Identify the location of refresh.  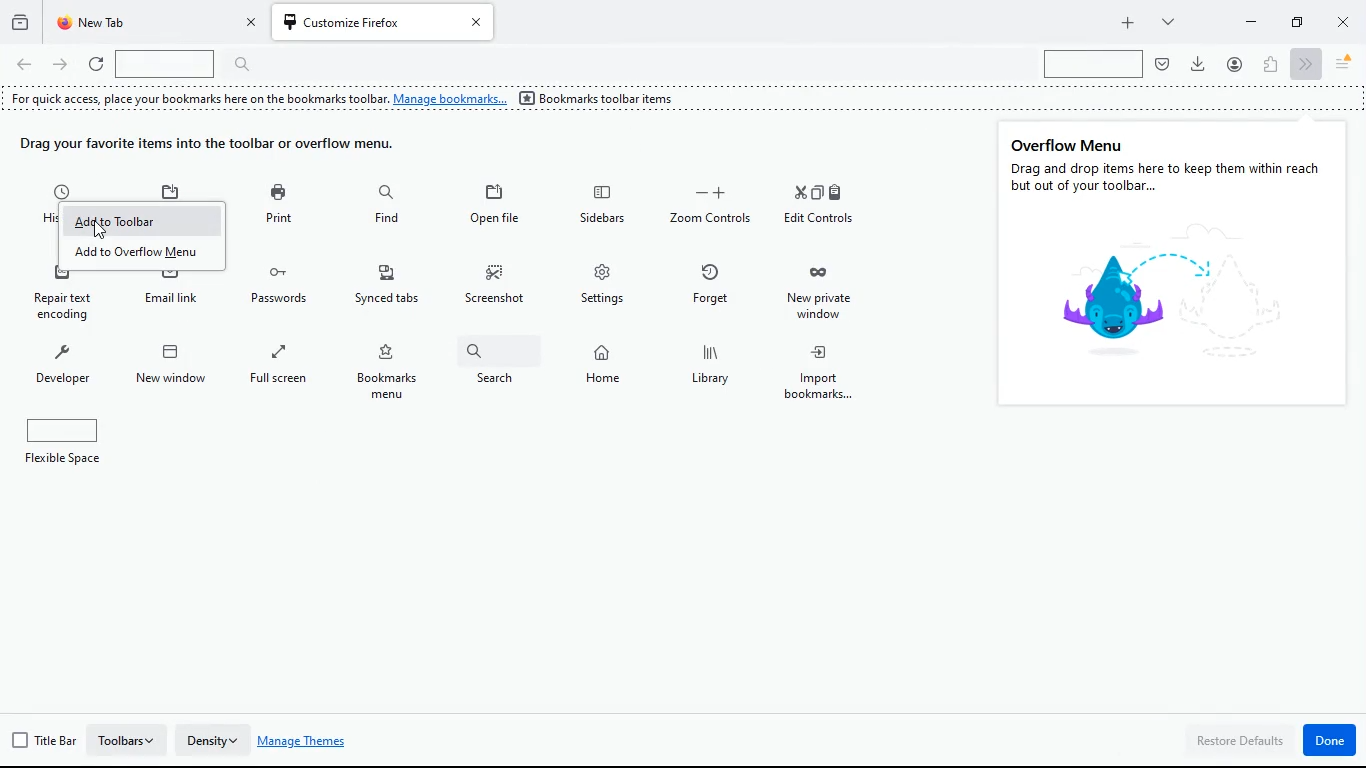
(96, 65).